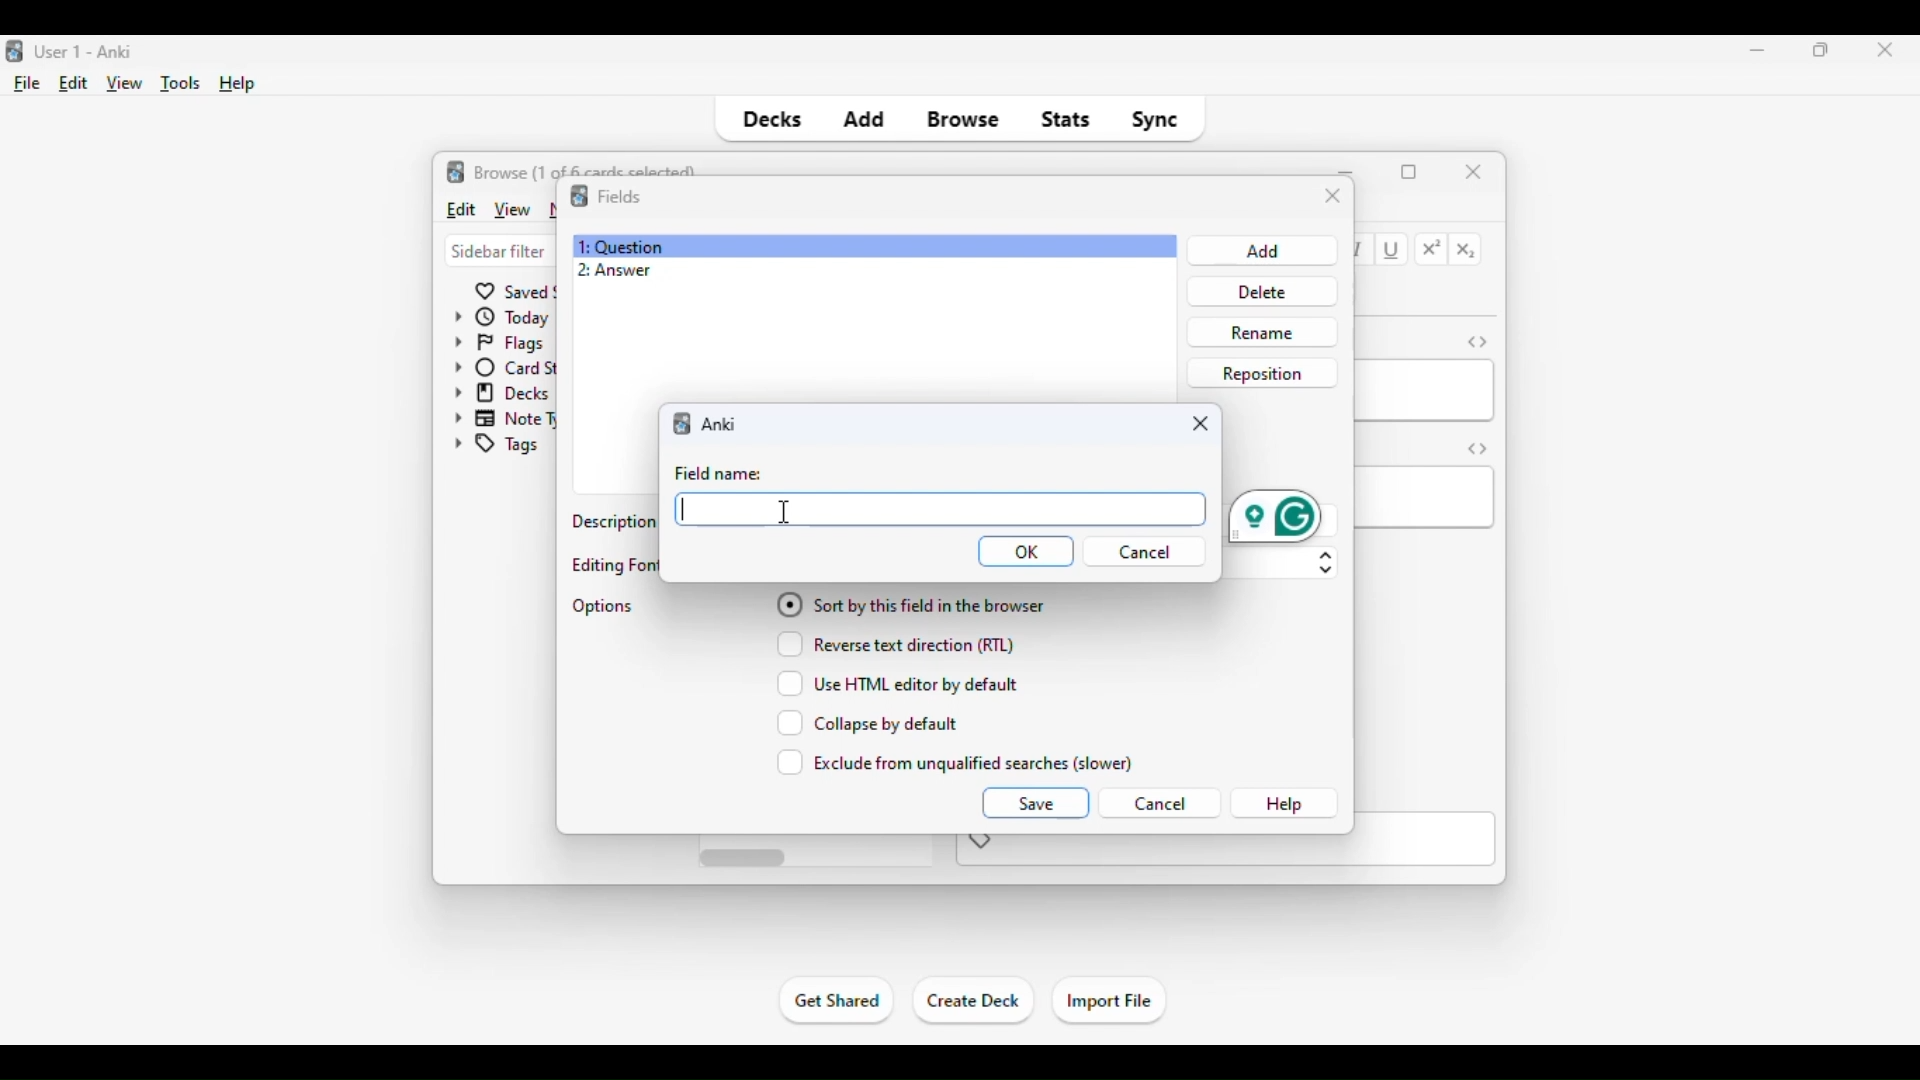  Describe the element at coordinates (620, 246) in the screenshot. I see `1: Question` at that location.